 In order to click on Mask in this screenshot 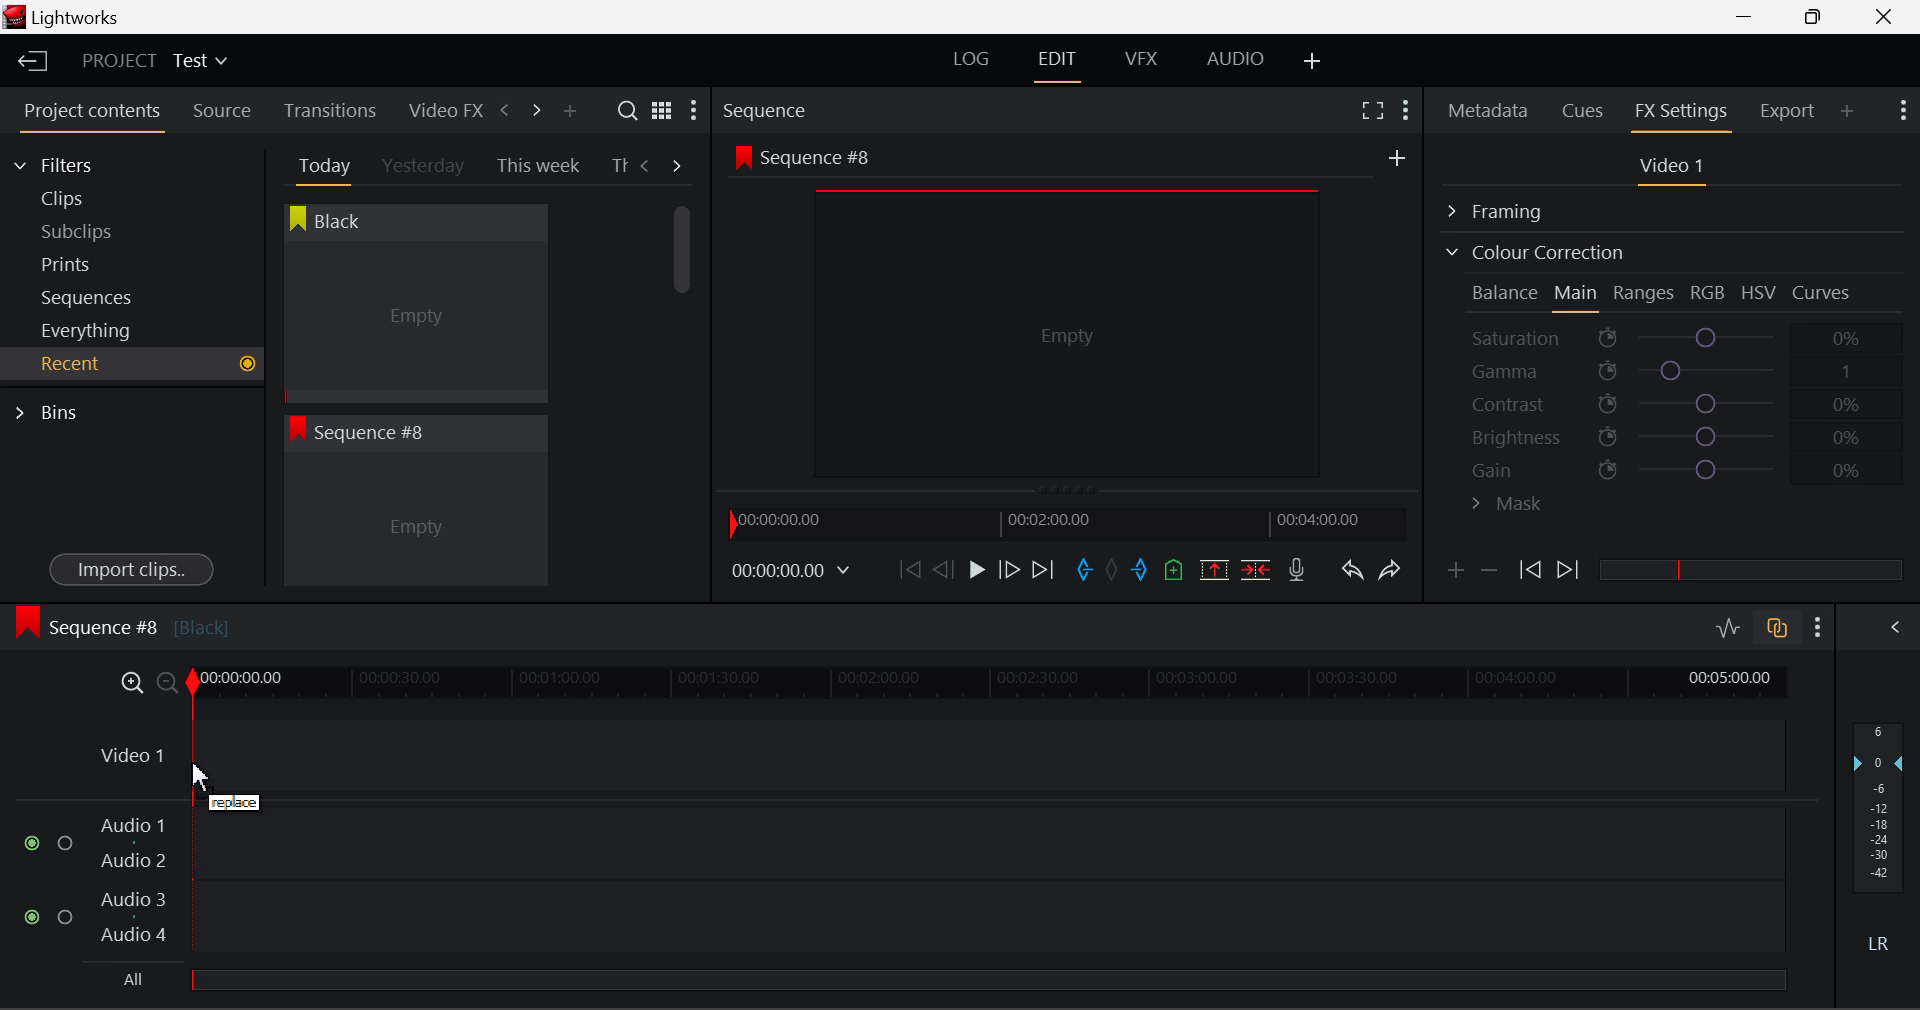, I will do `click(1508, 506)`.